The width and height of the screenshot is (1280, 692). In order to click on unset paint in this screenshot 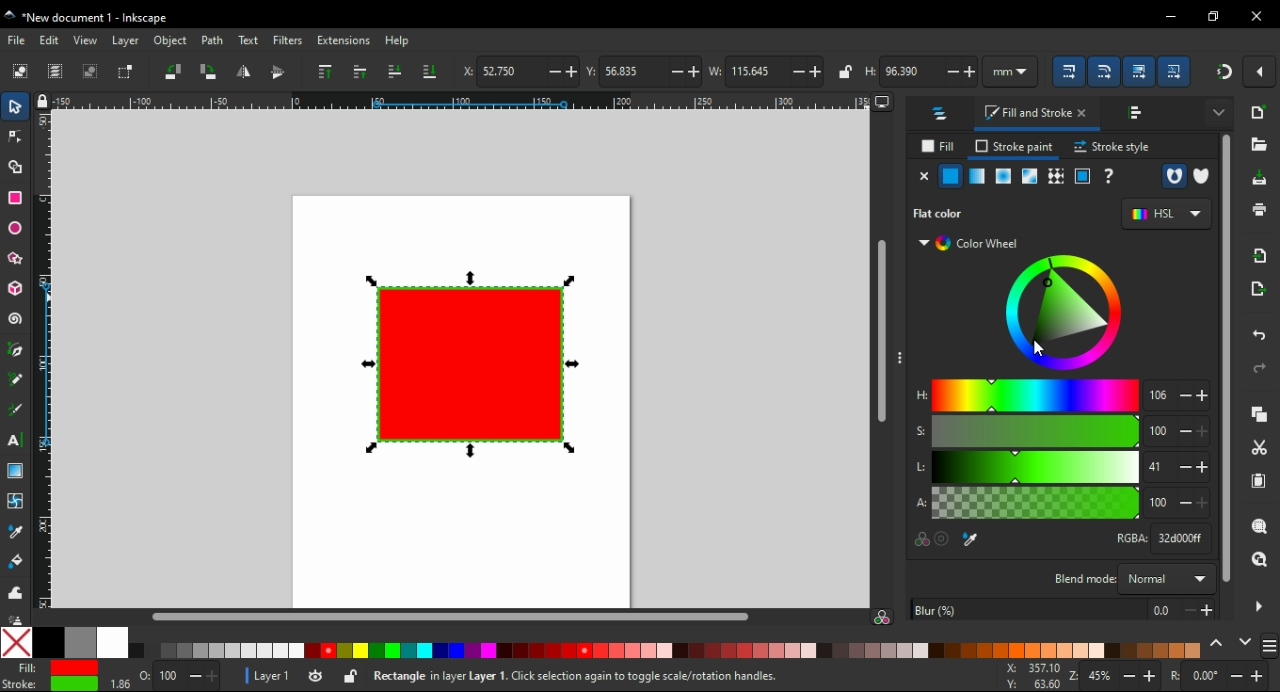, I will do `click(1109, 176)`.